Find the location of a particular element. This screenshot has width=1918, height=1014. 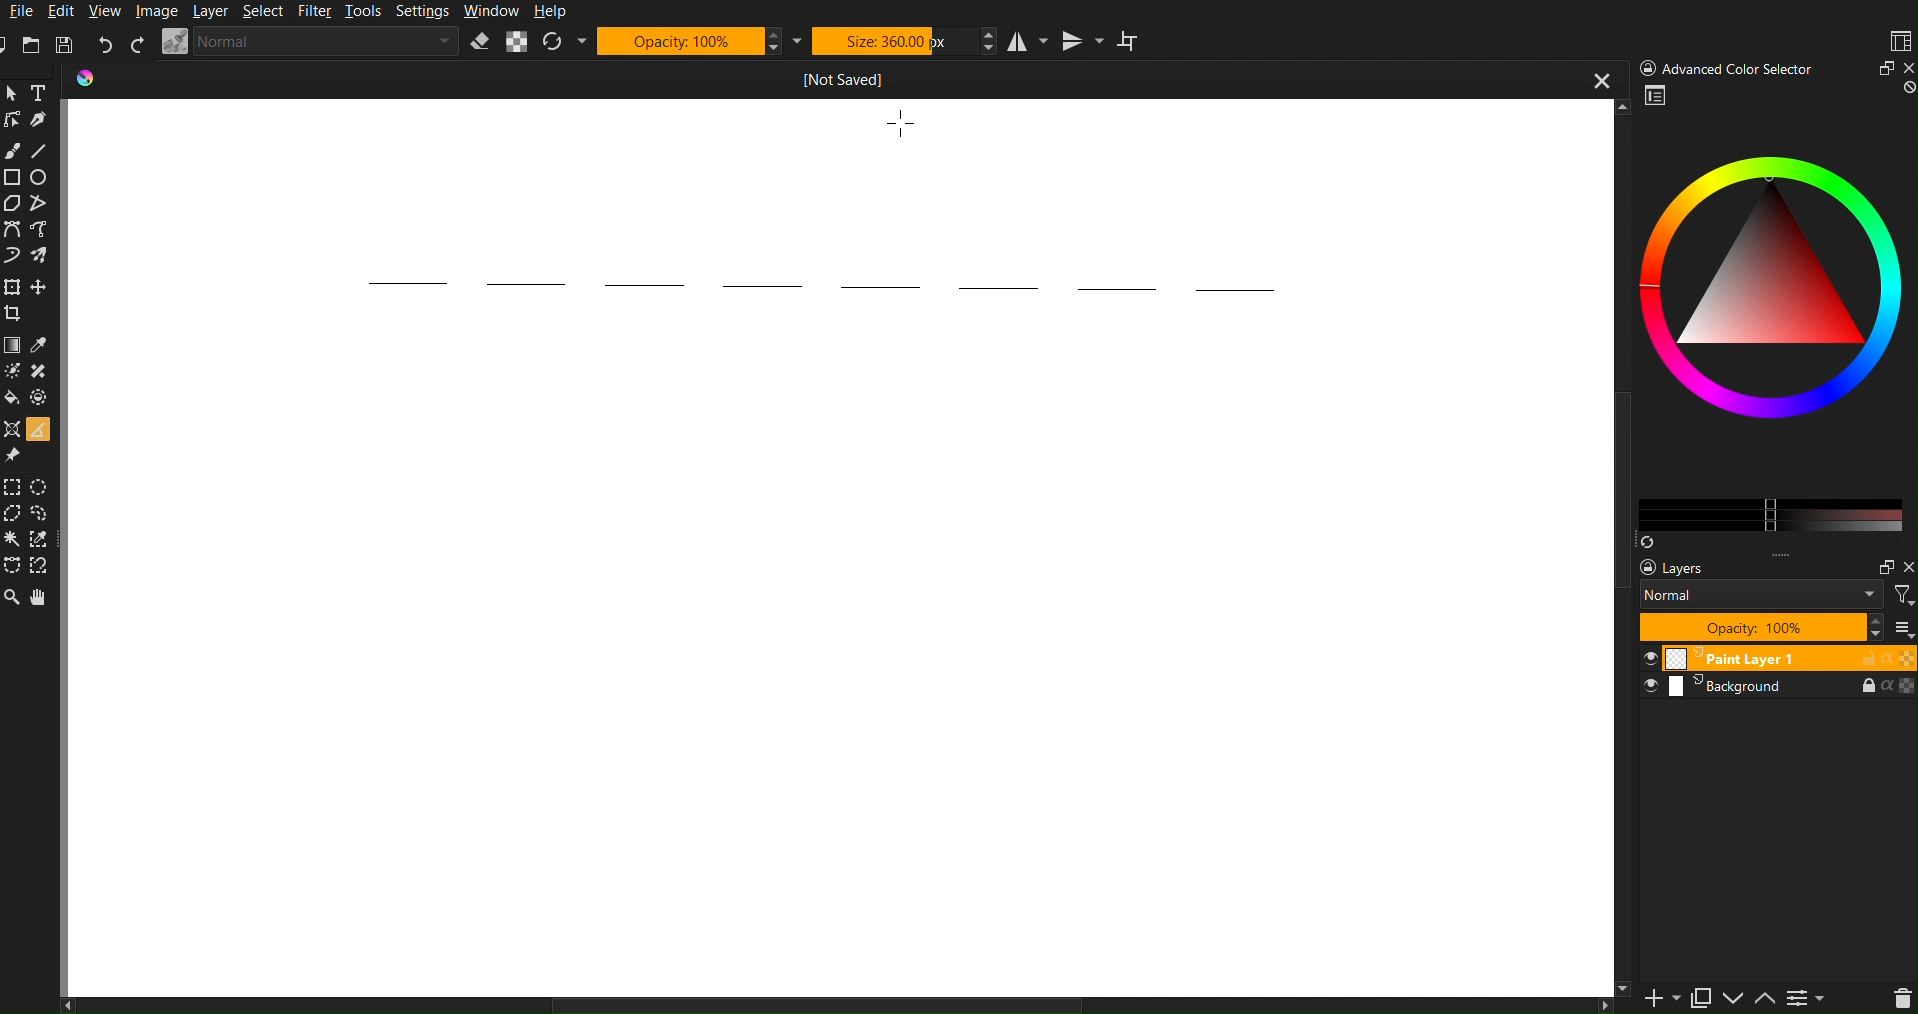

Delete is located at coordinates (1900, 997).